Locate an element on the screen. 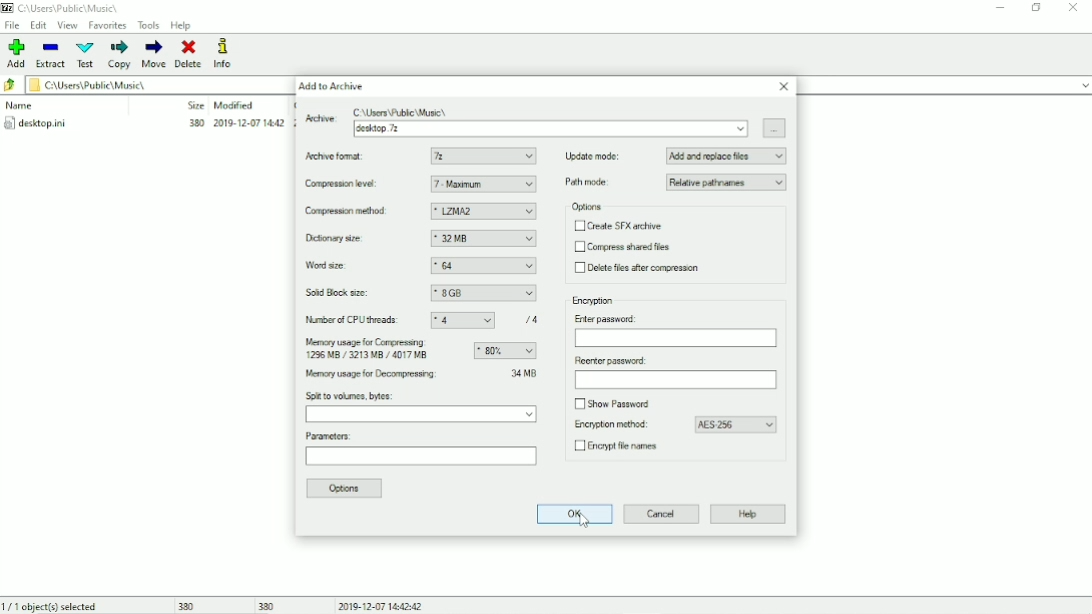 The image size is (1092, 614). Help is located at coordinates (748, 515).